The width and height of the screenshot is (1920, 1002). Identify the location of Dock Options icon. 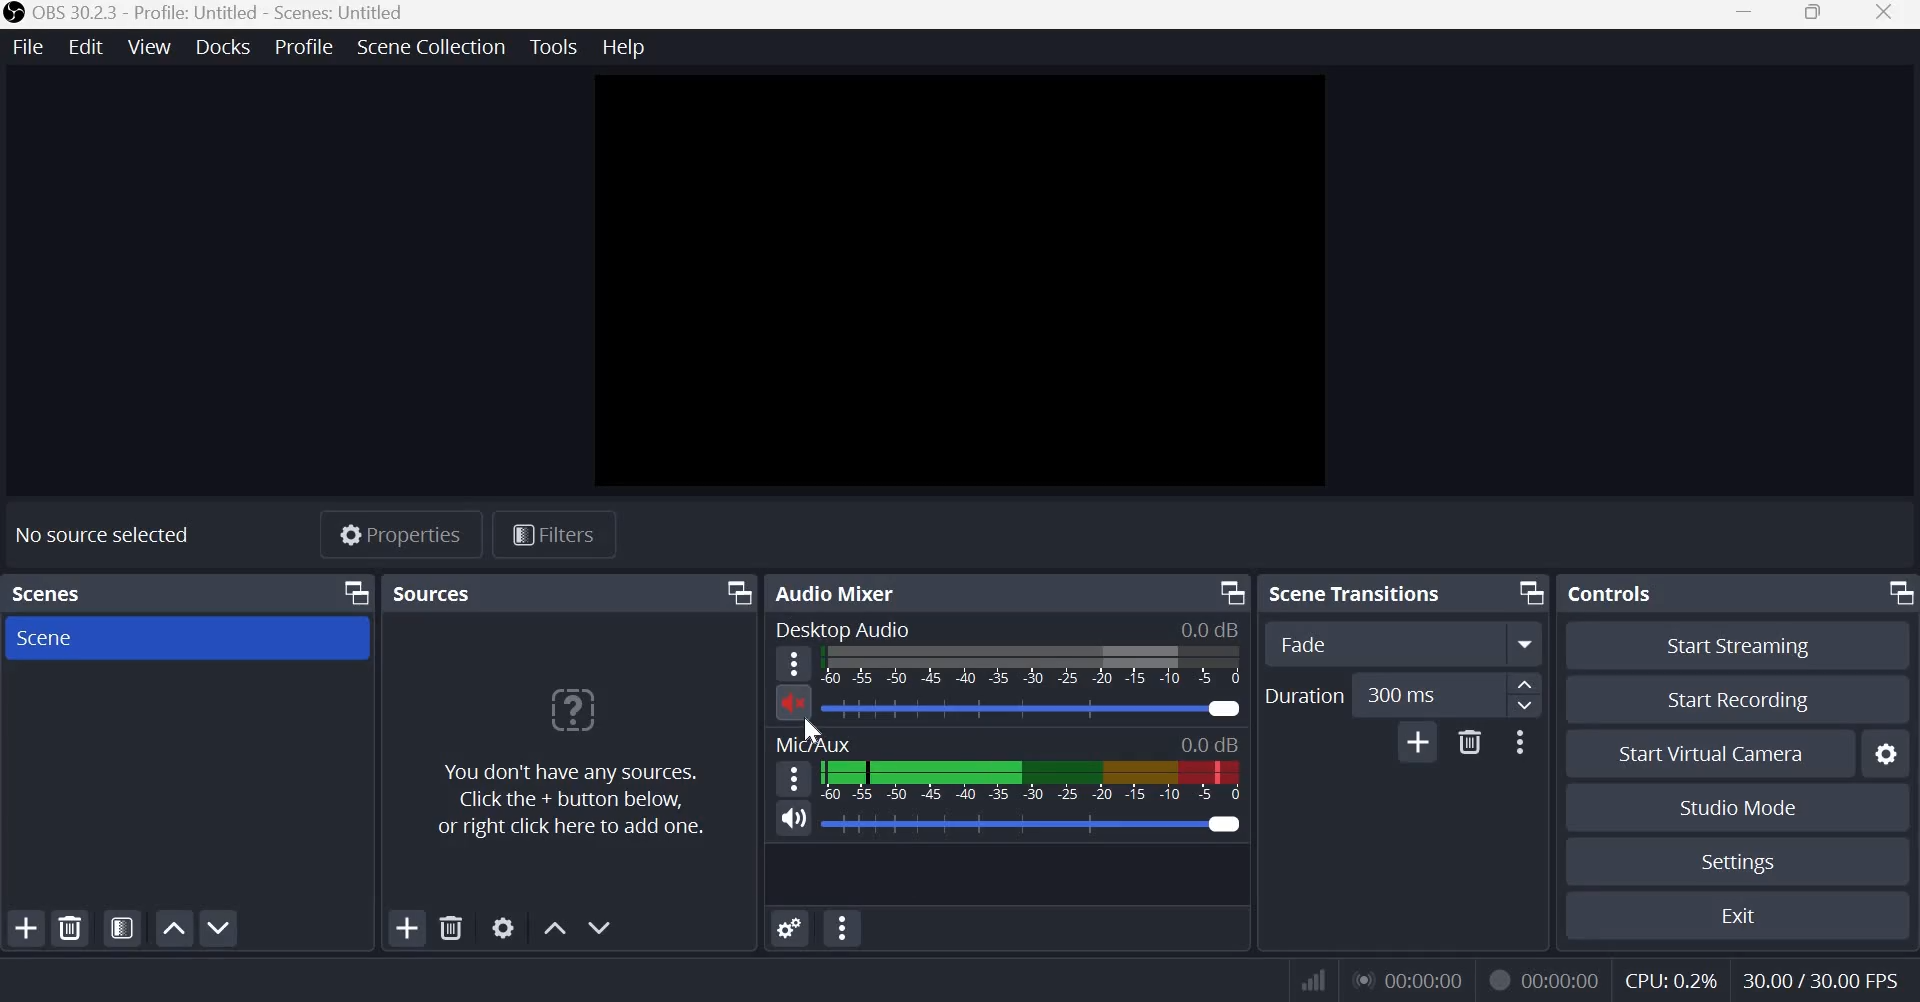
(1228, 593).